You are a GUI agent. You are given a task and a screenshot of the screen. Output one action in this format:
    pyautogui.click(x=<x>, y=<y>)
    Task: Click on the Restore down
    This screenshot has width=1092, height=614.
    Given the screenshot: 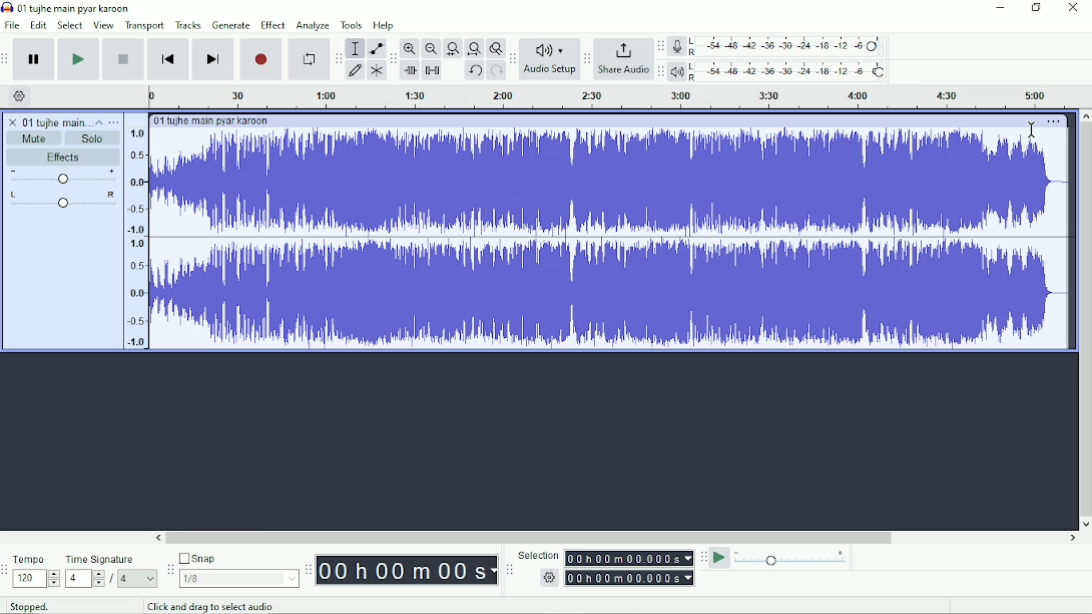 What is the action you would take?
    pyautogui.click(x=1038, y=7)
    